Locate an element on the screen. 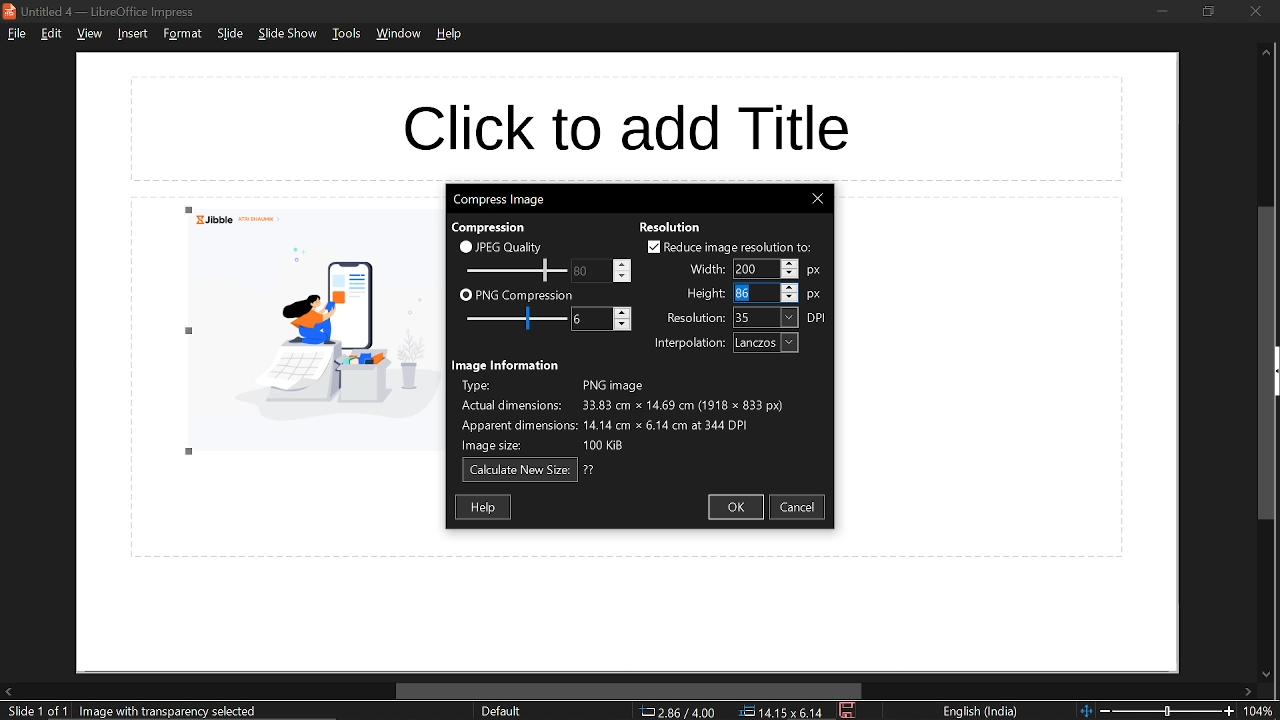 This screenshot has width=1280, height=720. decrease jpeg quality is located at coordinates (621, 276).